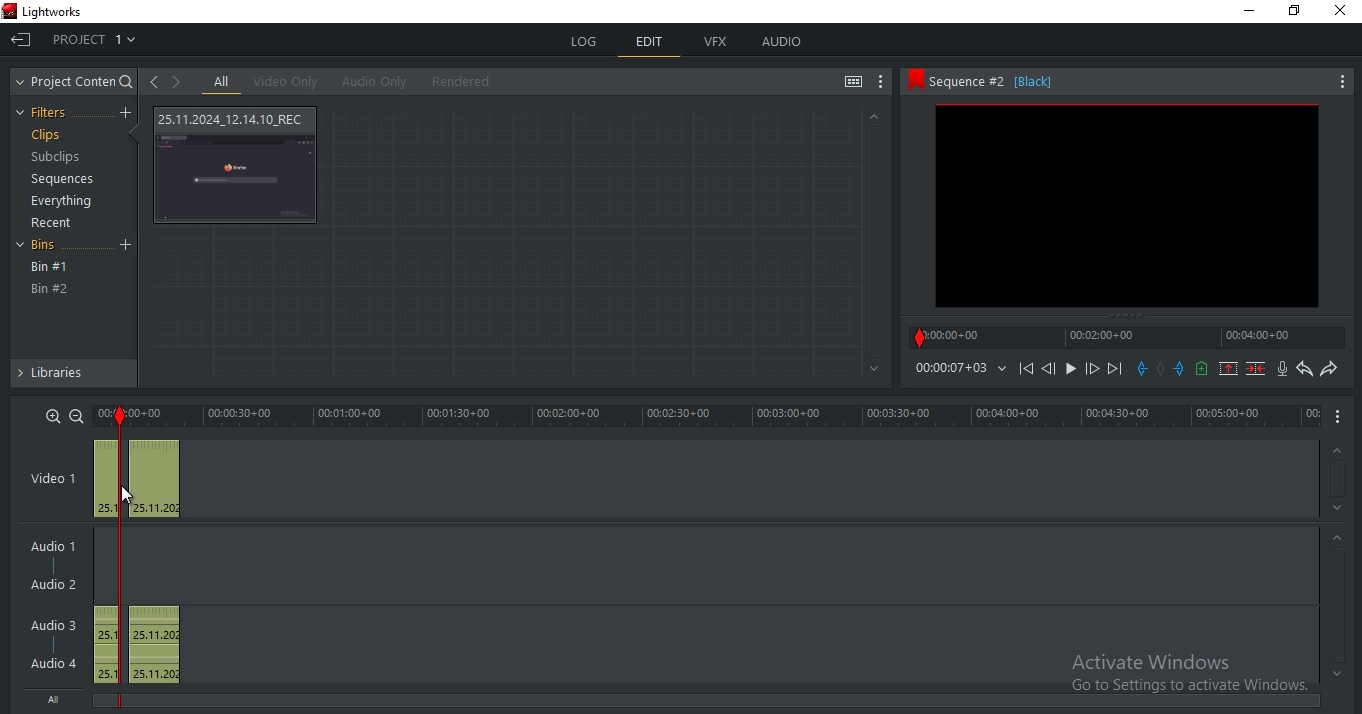 The height and width of the screenshot is (714, 1362). What do you see at coordinates (50, 289) in the screenshot?
I see `bin #2` at bounding box center [50, 289].